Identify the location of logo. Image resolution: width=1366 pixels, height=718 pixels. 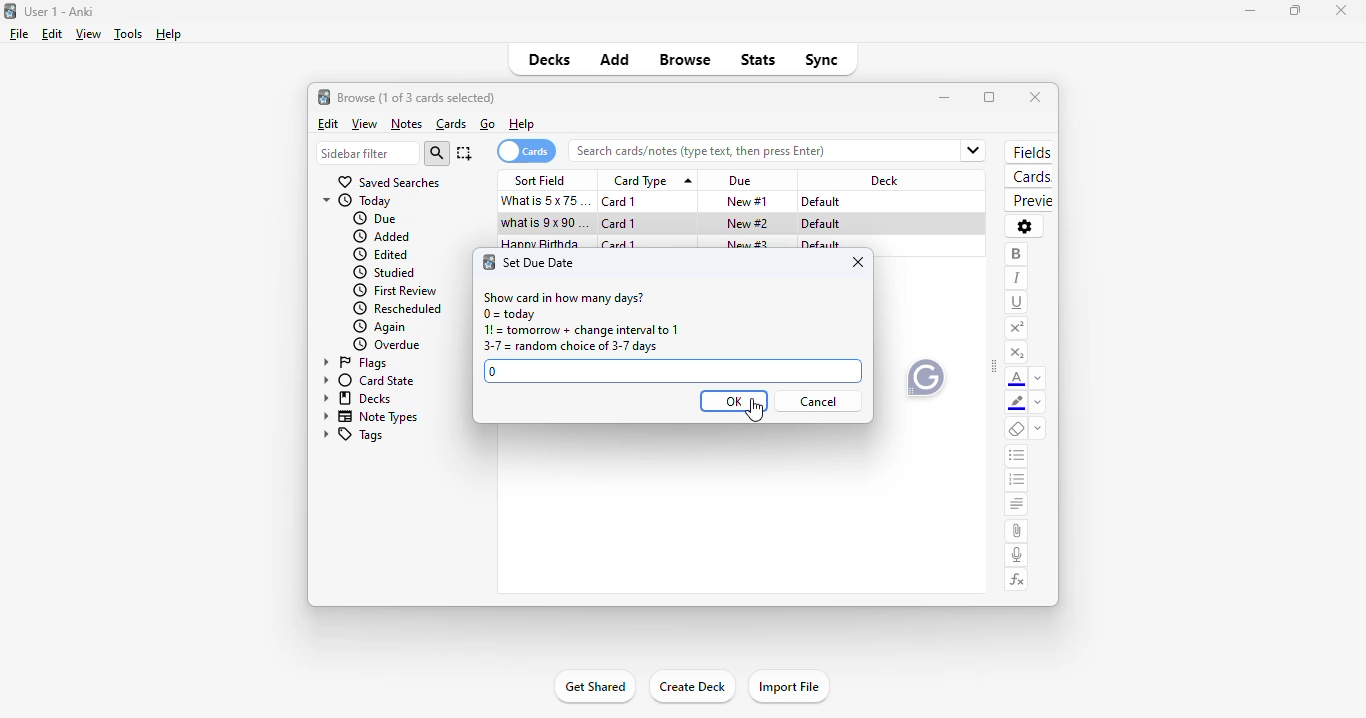
(490, 263).